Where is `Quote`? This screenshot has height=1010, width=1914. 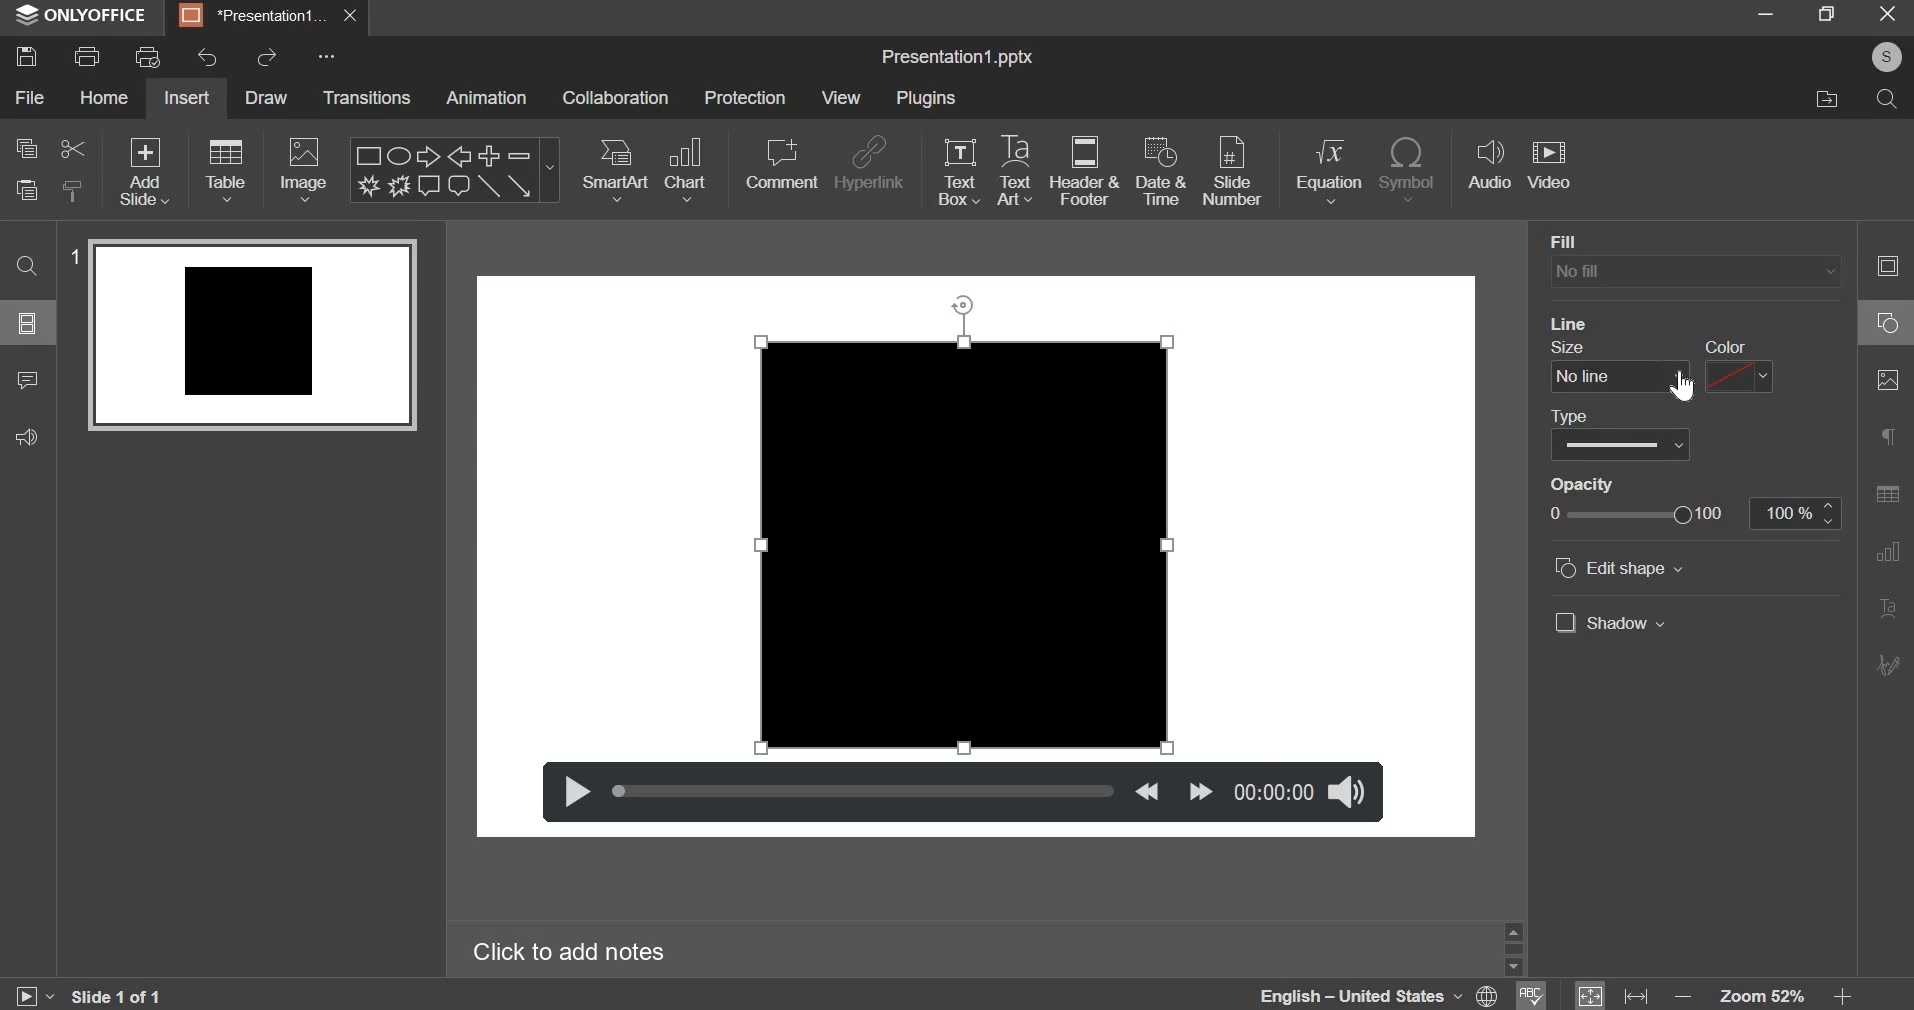 Quote is located at coordinates (1885, 439).